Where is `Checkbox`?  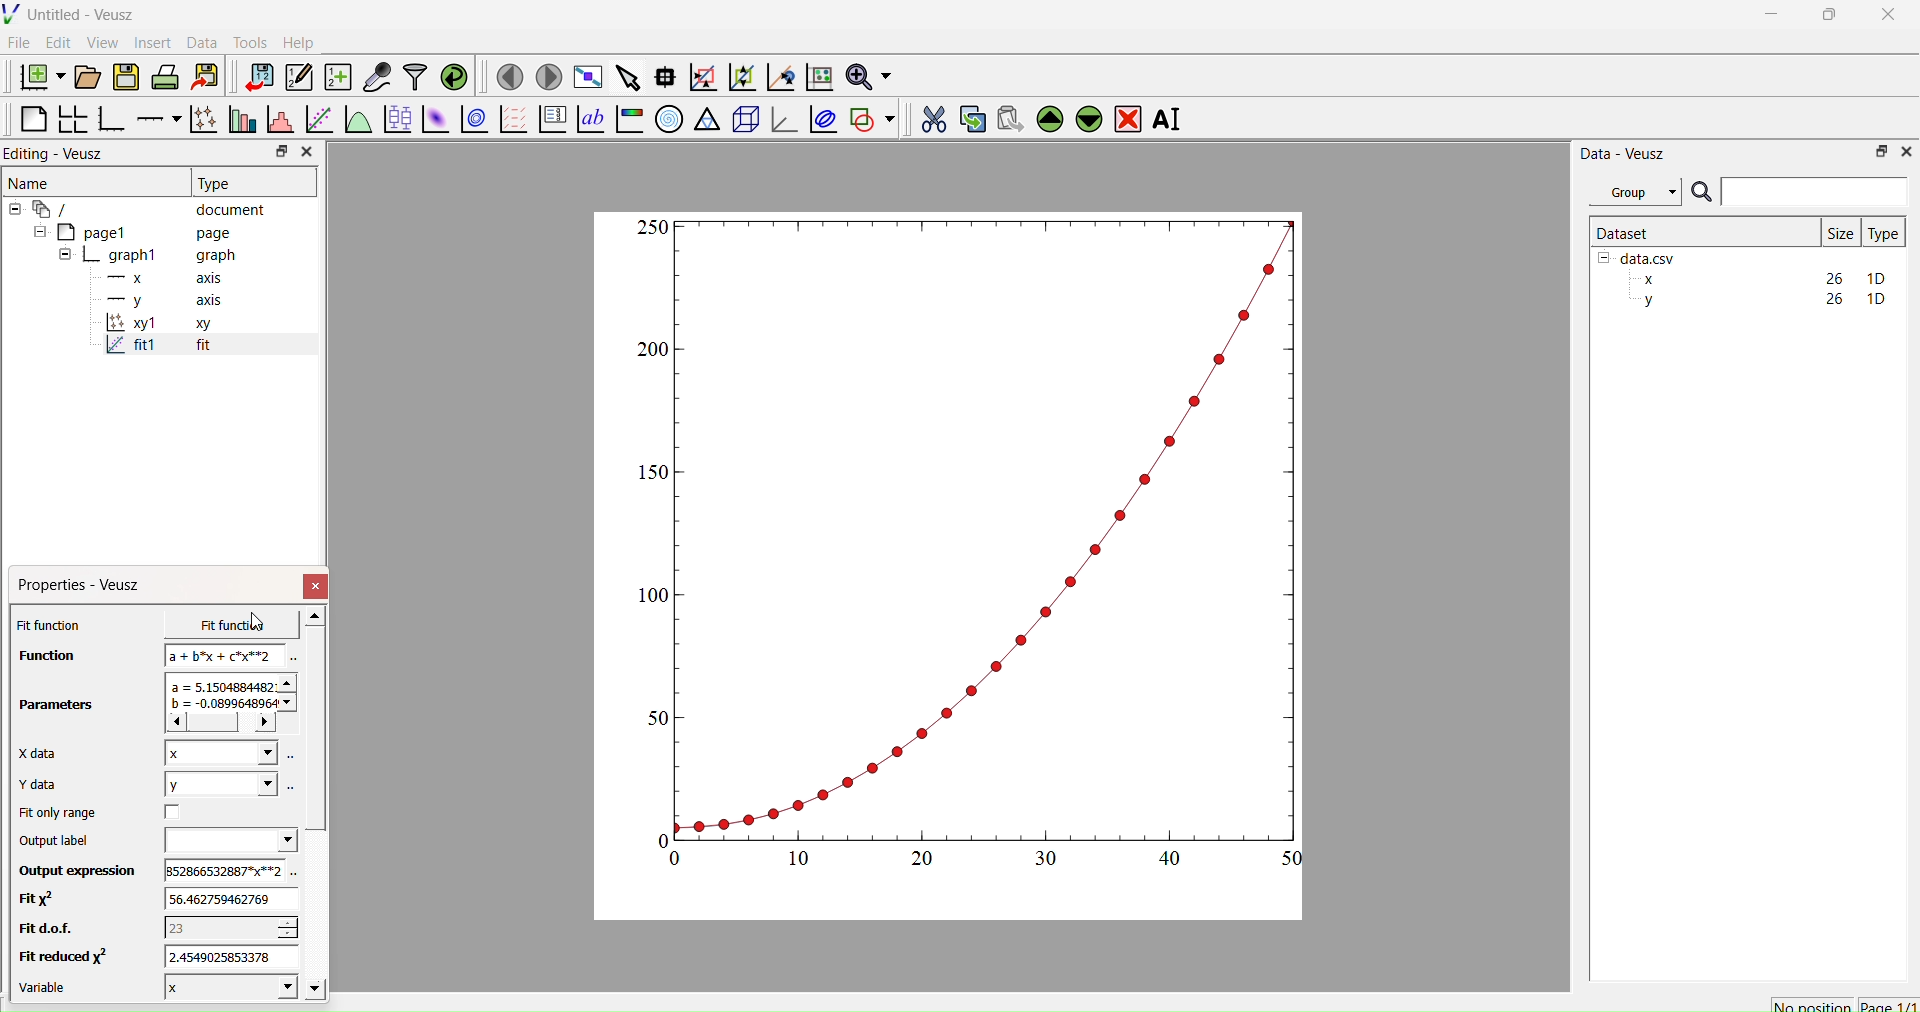 Checkbox is located at coordinates (163, 812).